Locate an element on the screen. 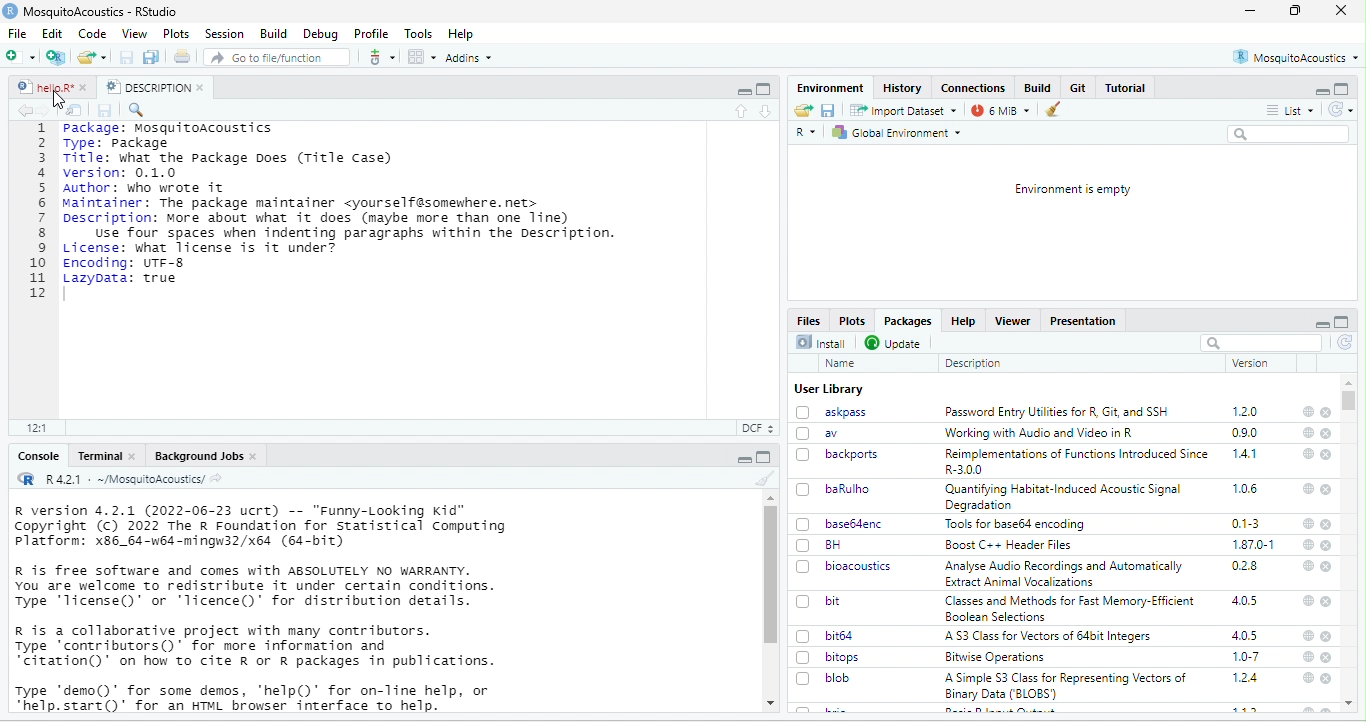 This screenshot has height=722, width=1366. Type ‘demo()" for some demos, 'help()’ for on-line help, or
*help.start()’ for an HTML browser interface to help. is located at coordinates (256, 697).